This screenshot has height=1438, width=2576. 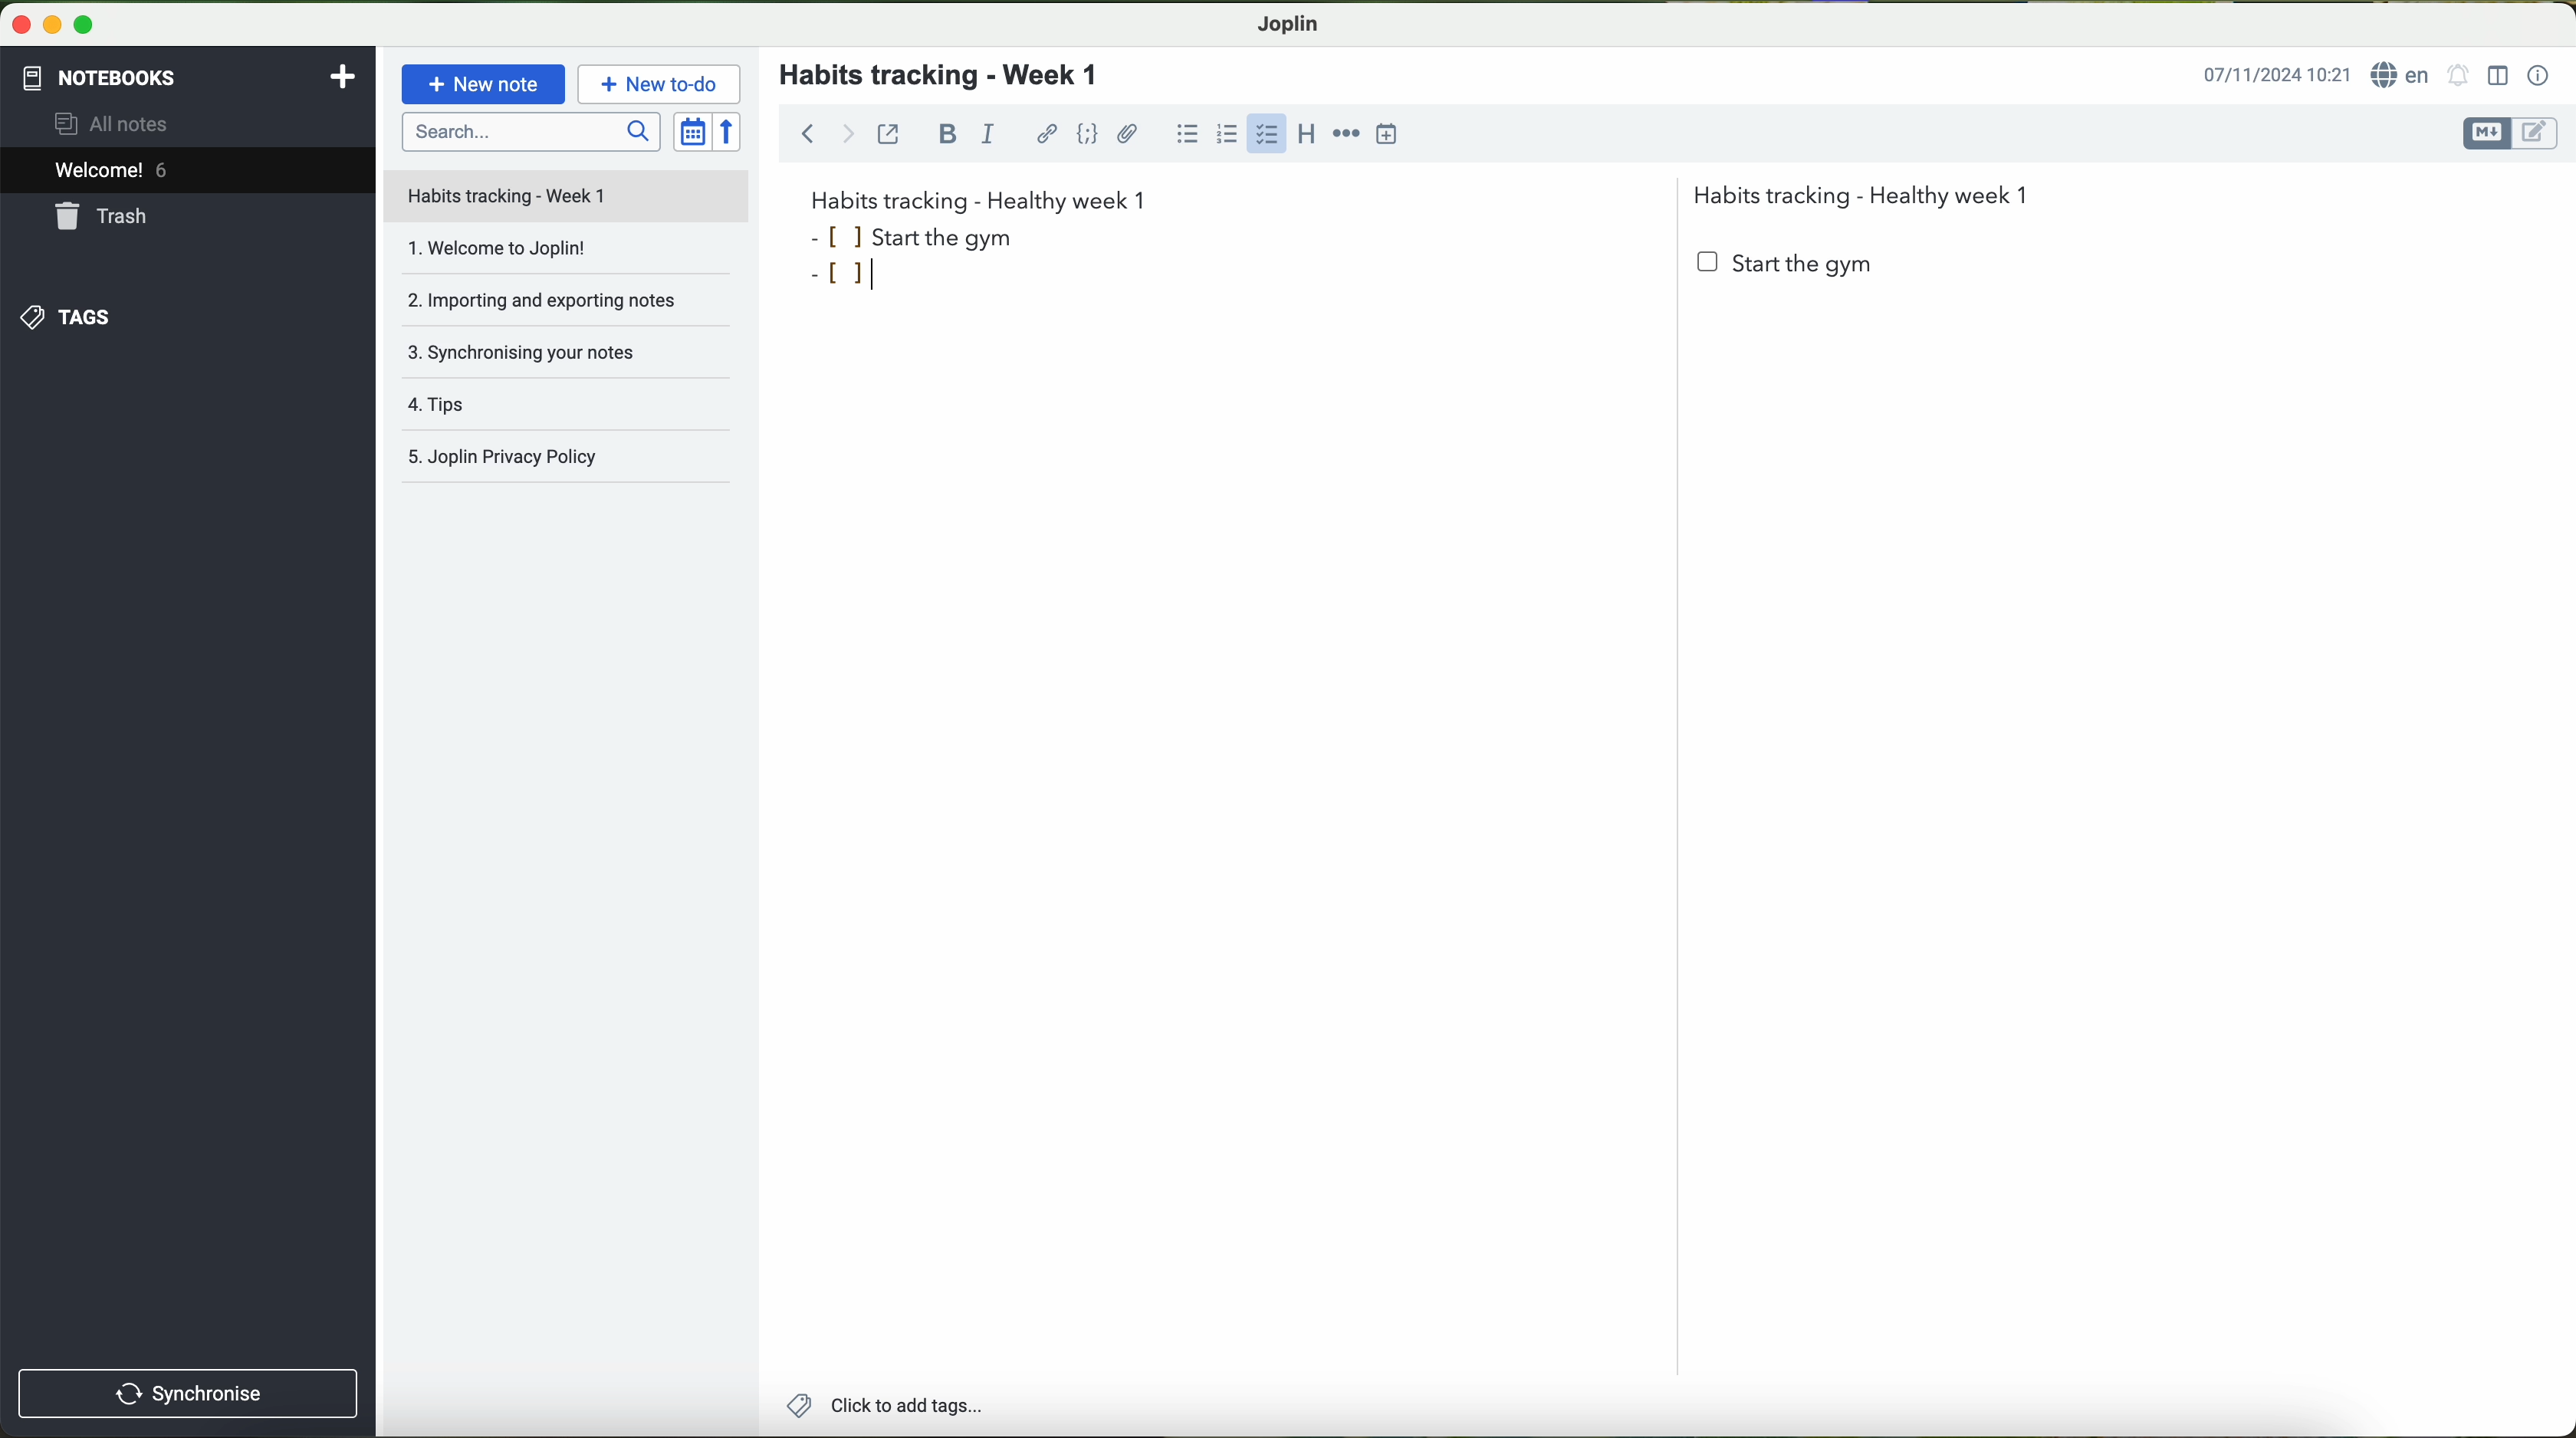 I want to click on language, so click(x=2402, y=74).